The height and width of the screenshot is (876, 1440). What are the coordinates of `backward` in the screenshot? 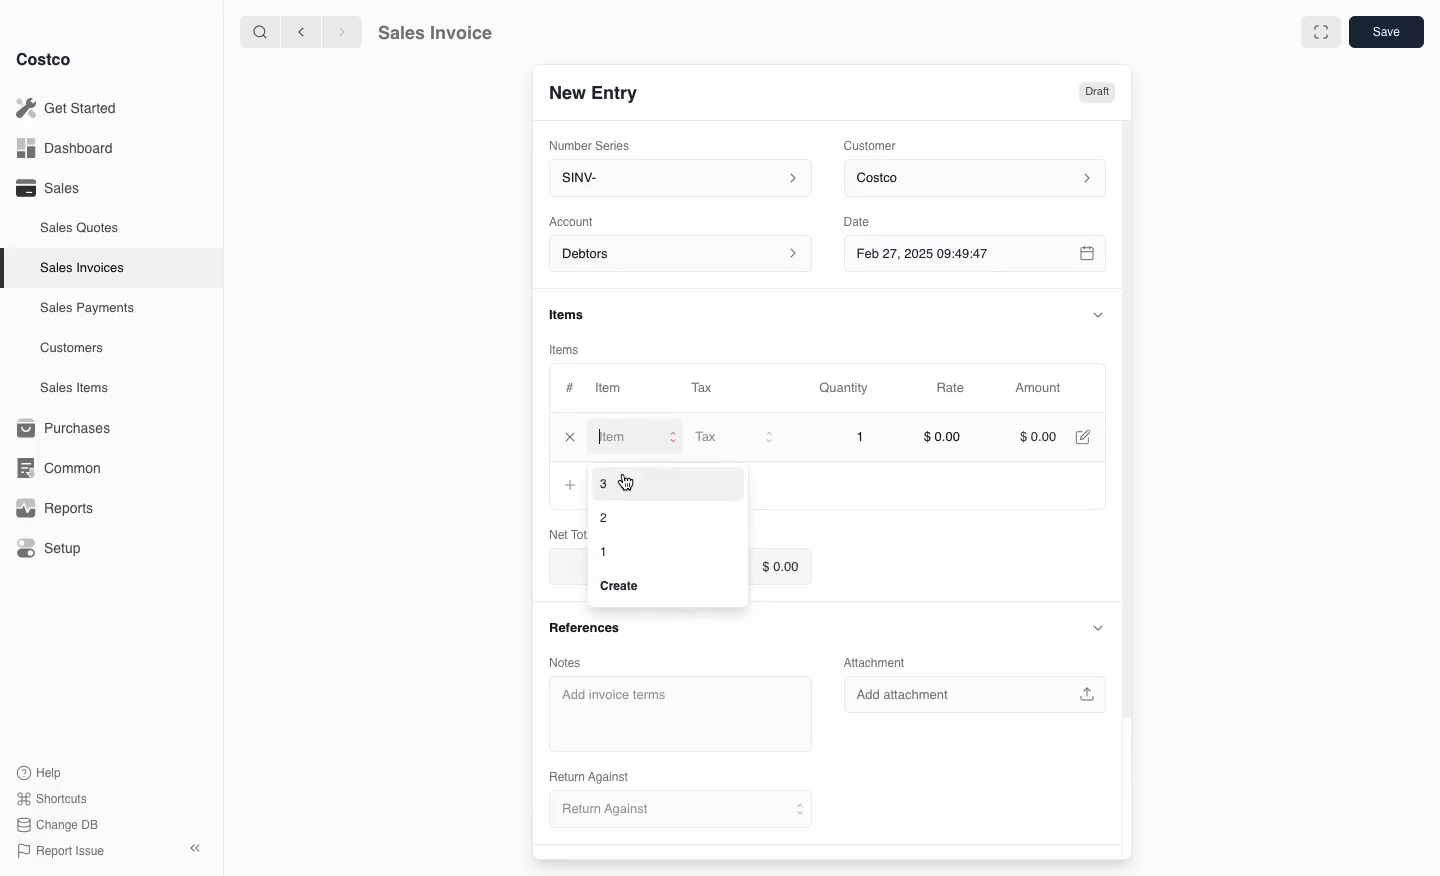 It's located at (297, 31).